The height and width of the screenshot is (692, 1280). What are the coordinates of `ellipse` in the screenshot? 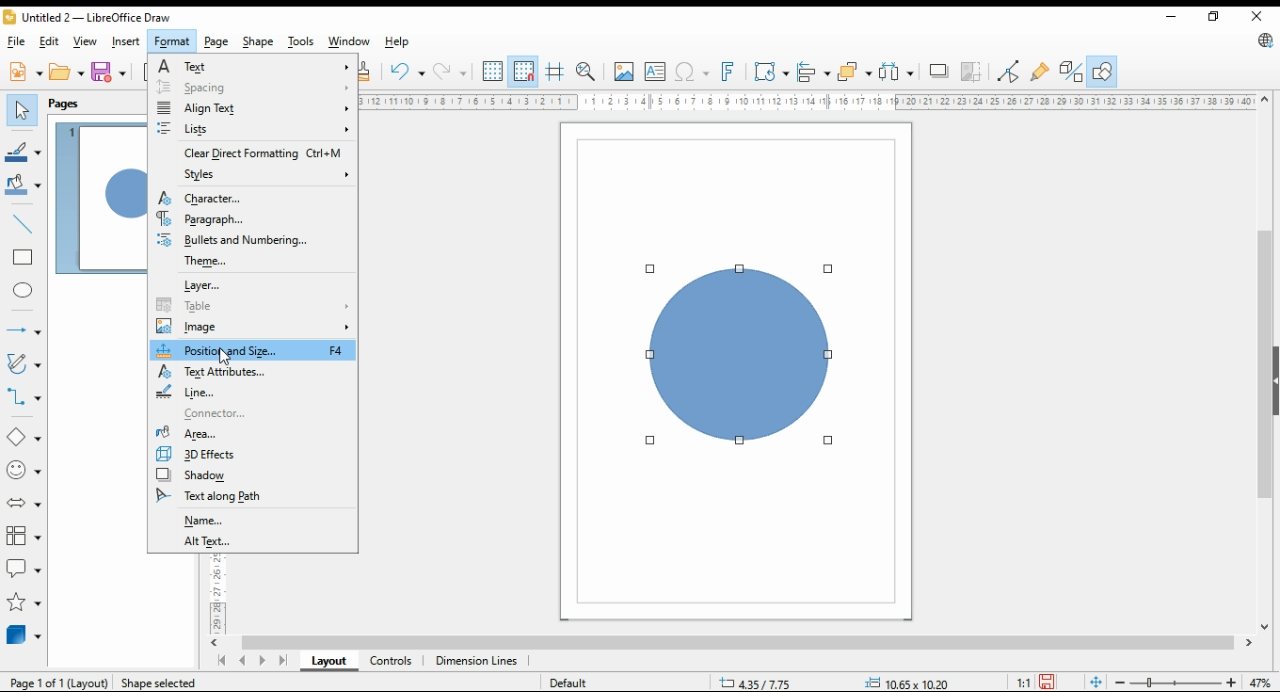 It's located at (22, 290).